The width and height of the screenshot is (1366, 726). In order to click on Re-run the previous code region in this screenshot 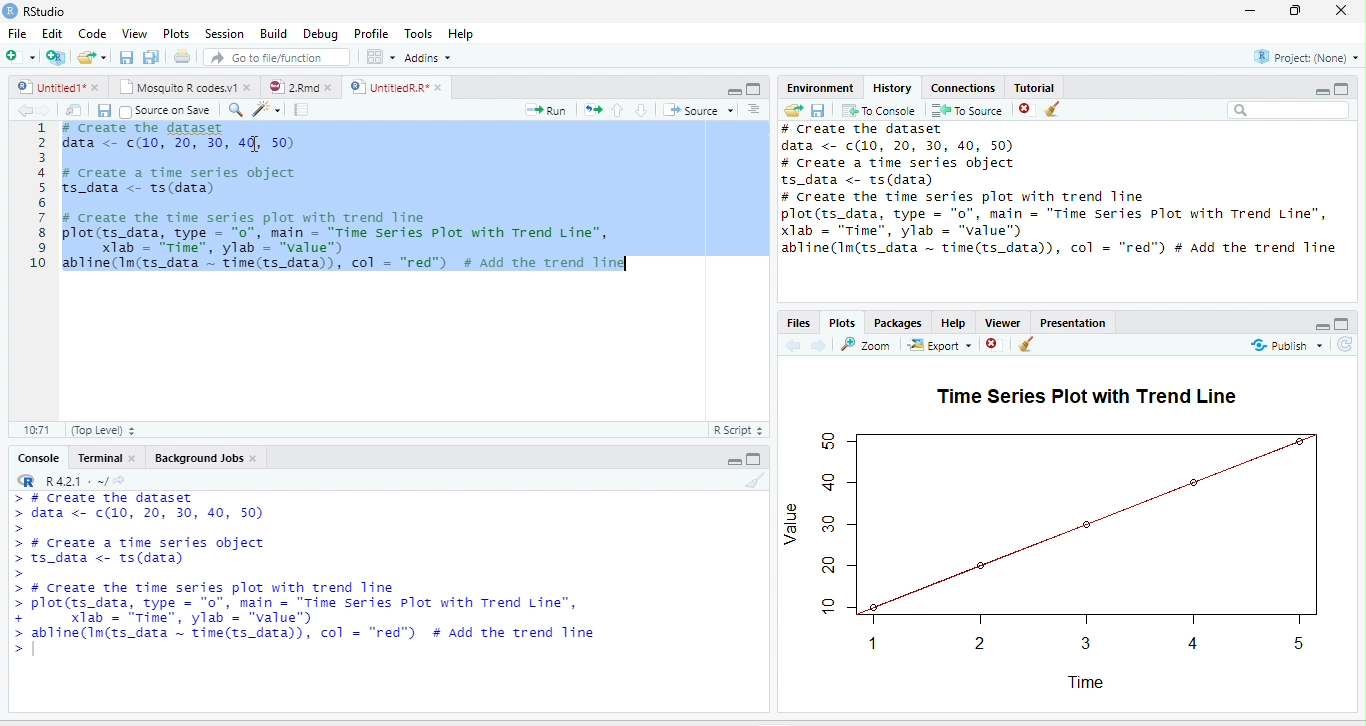, I will do `click(592, 110)`.